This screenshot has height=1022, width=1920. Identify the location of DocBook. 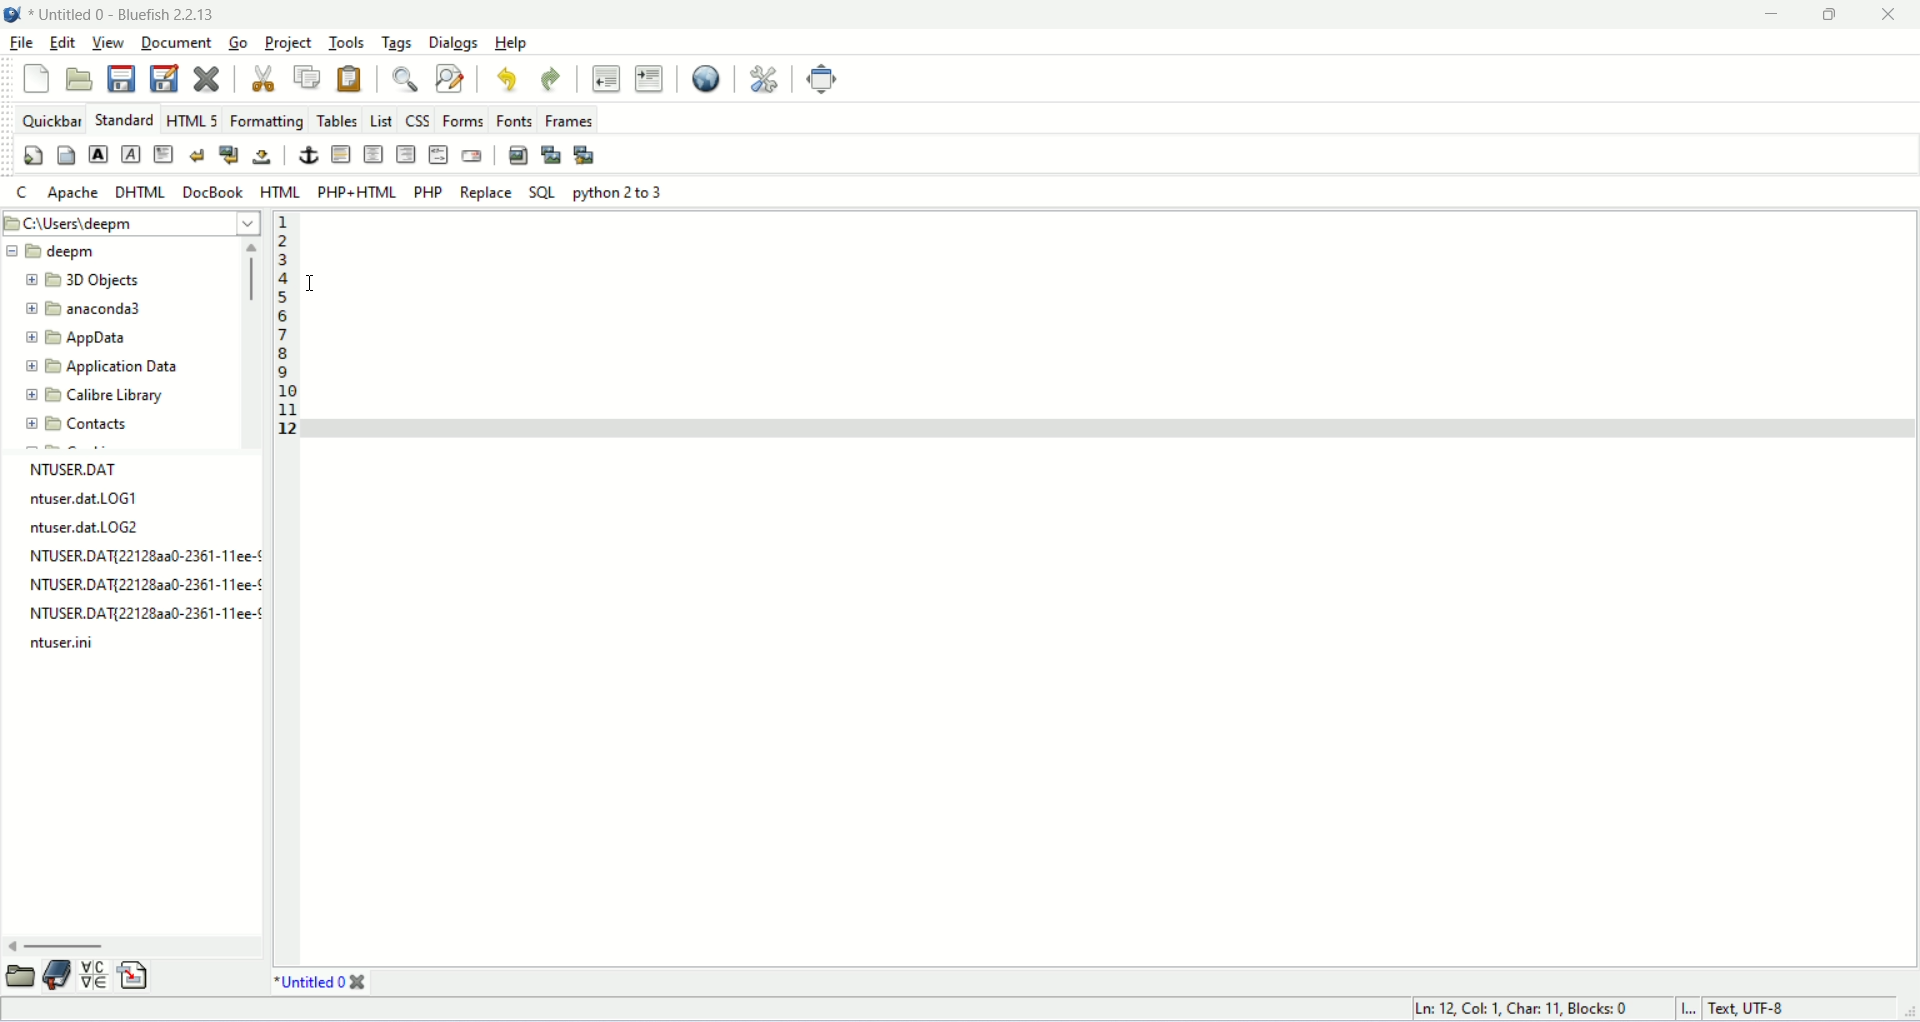
(212, 192).